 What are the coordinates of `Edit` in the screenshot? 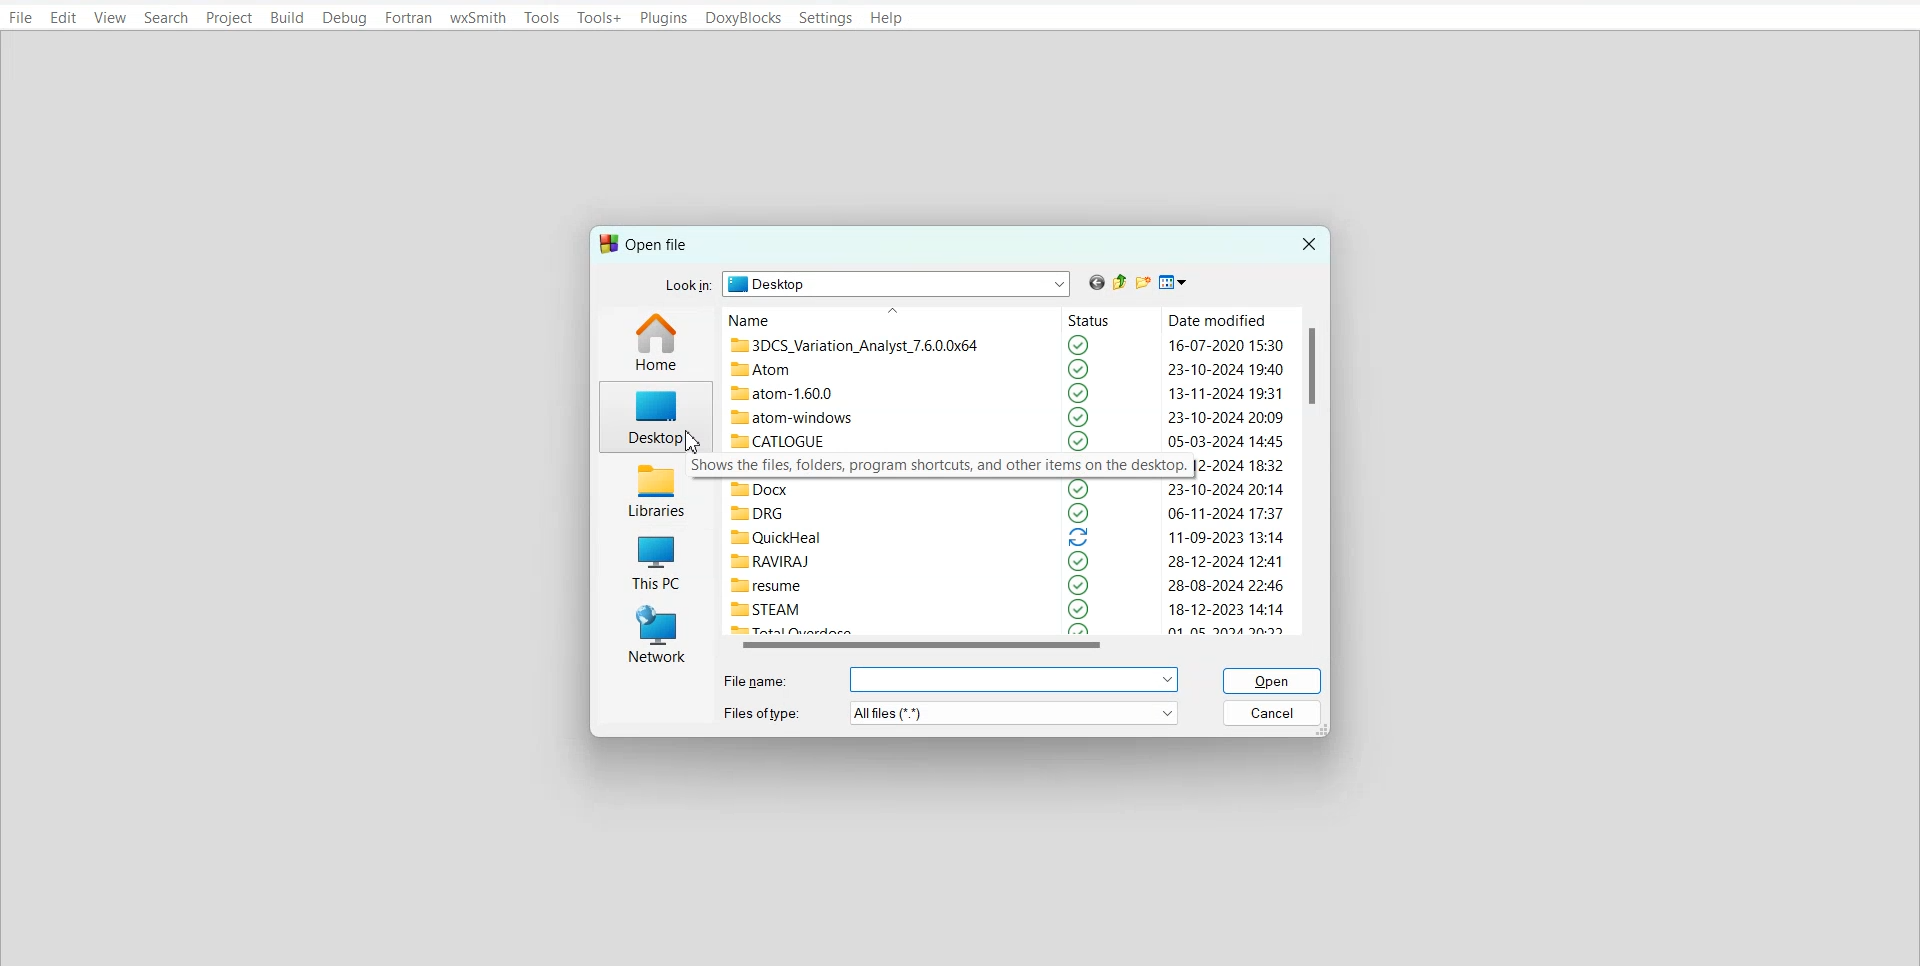 It's located at (63, 17).